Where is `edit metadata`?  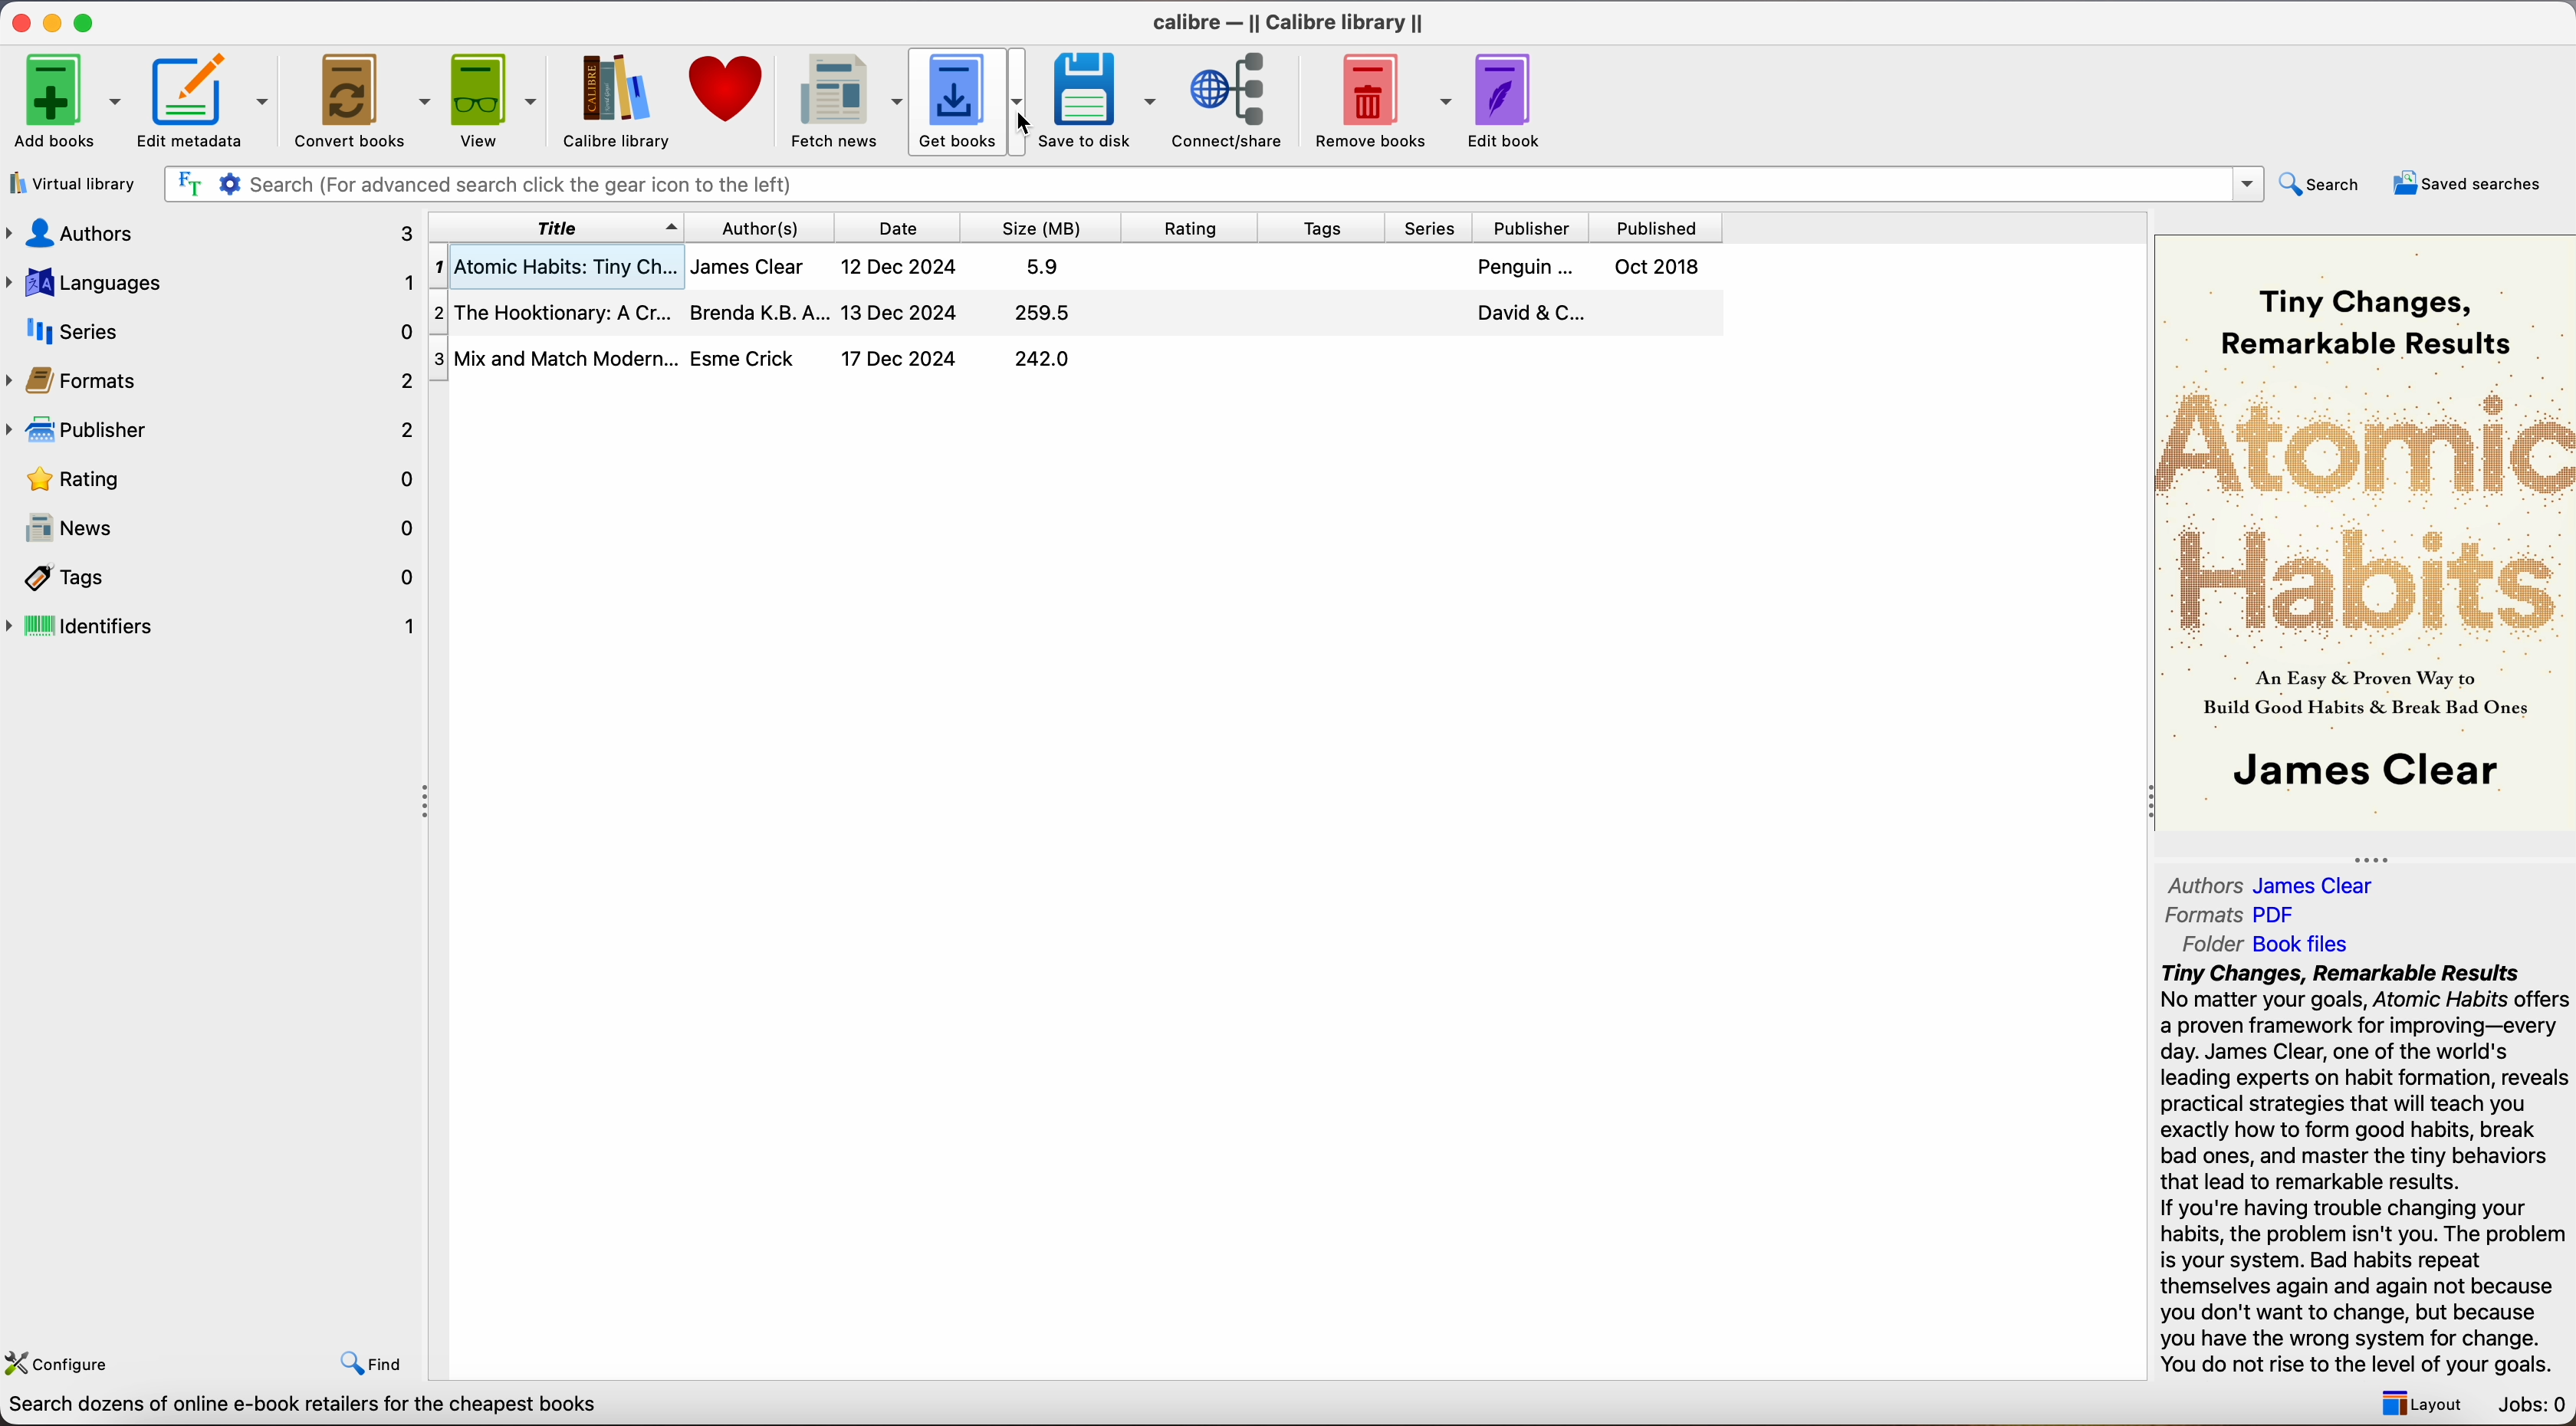
edit metadata is located at coordinates (209, 103).